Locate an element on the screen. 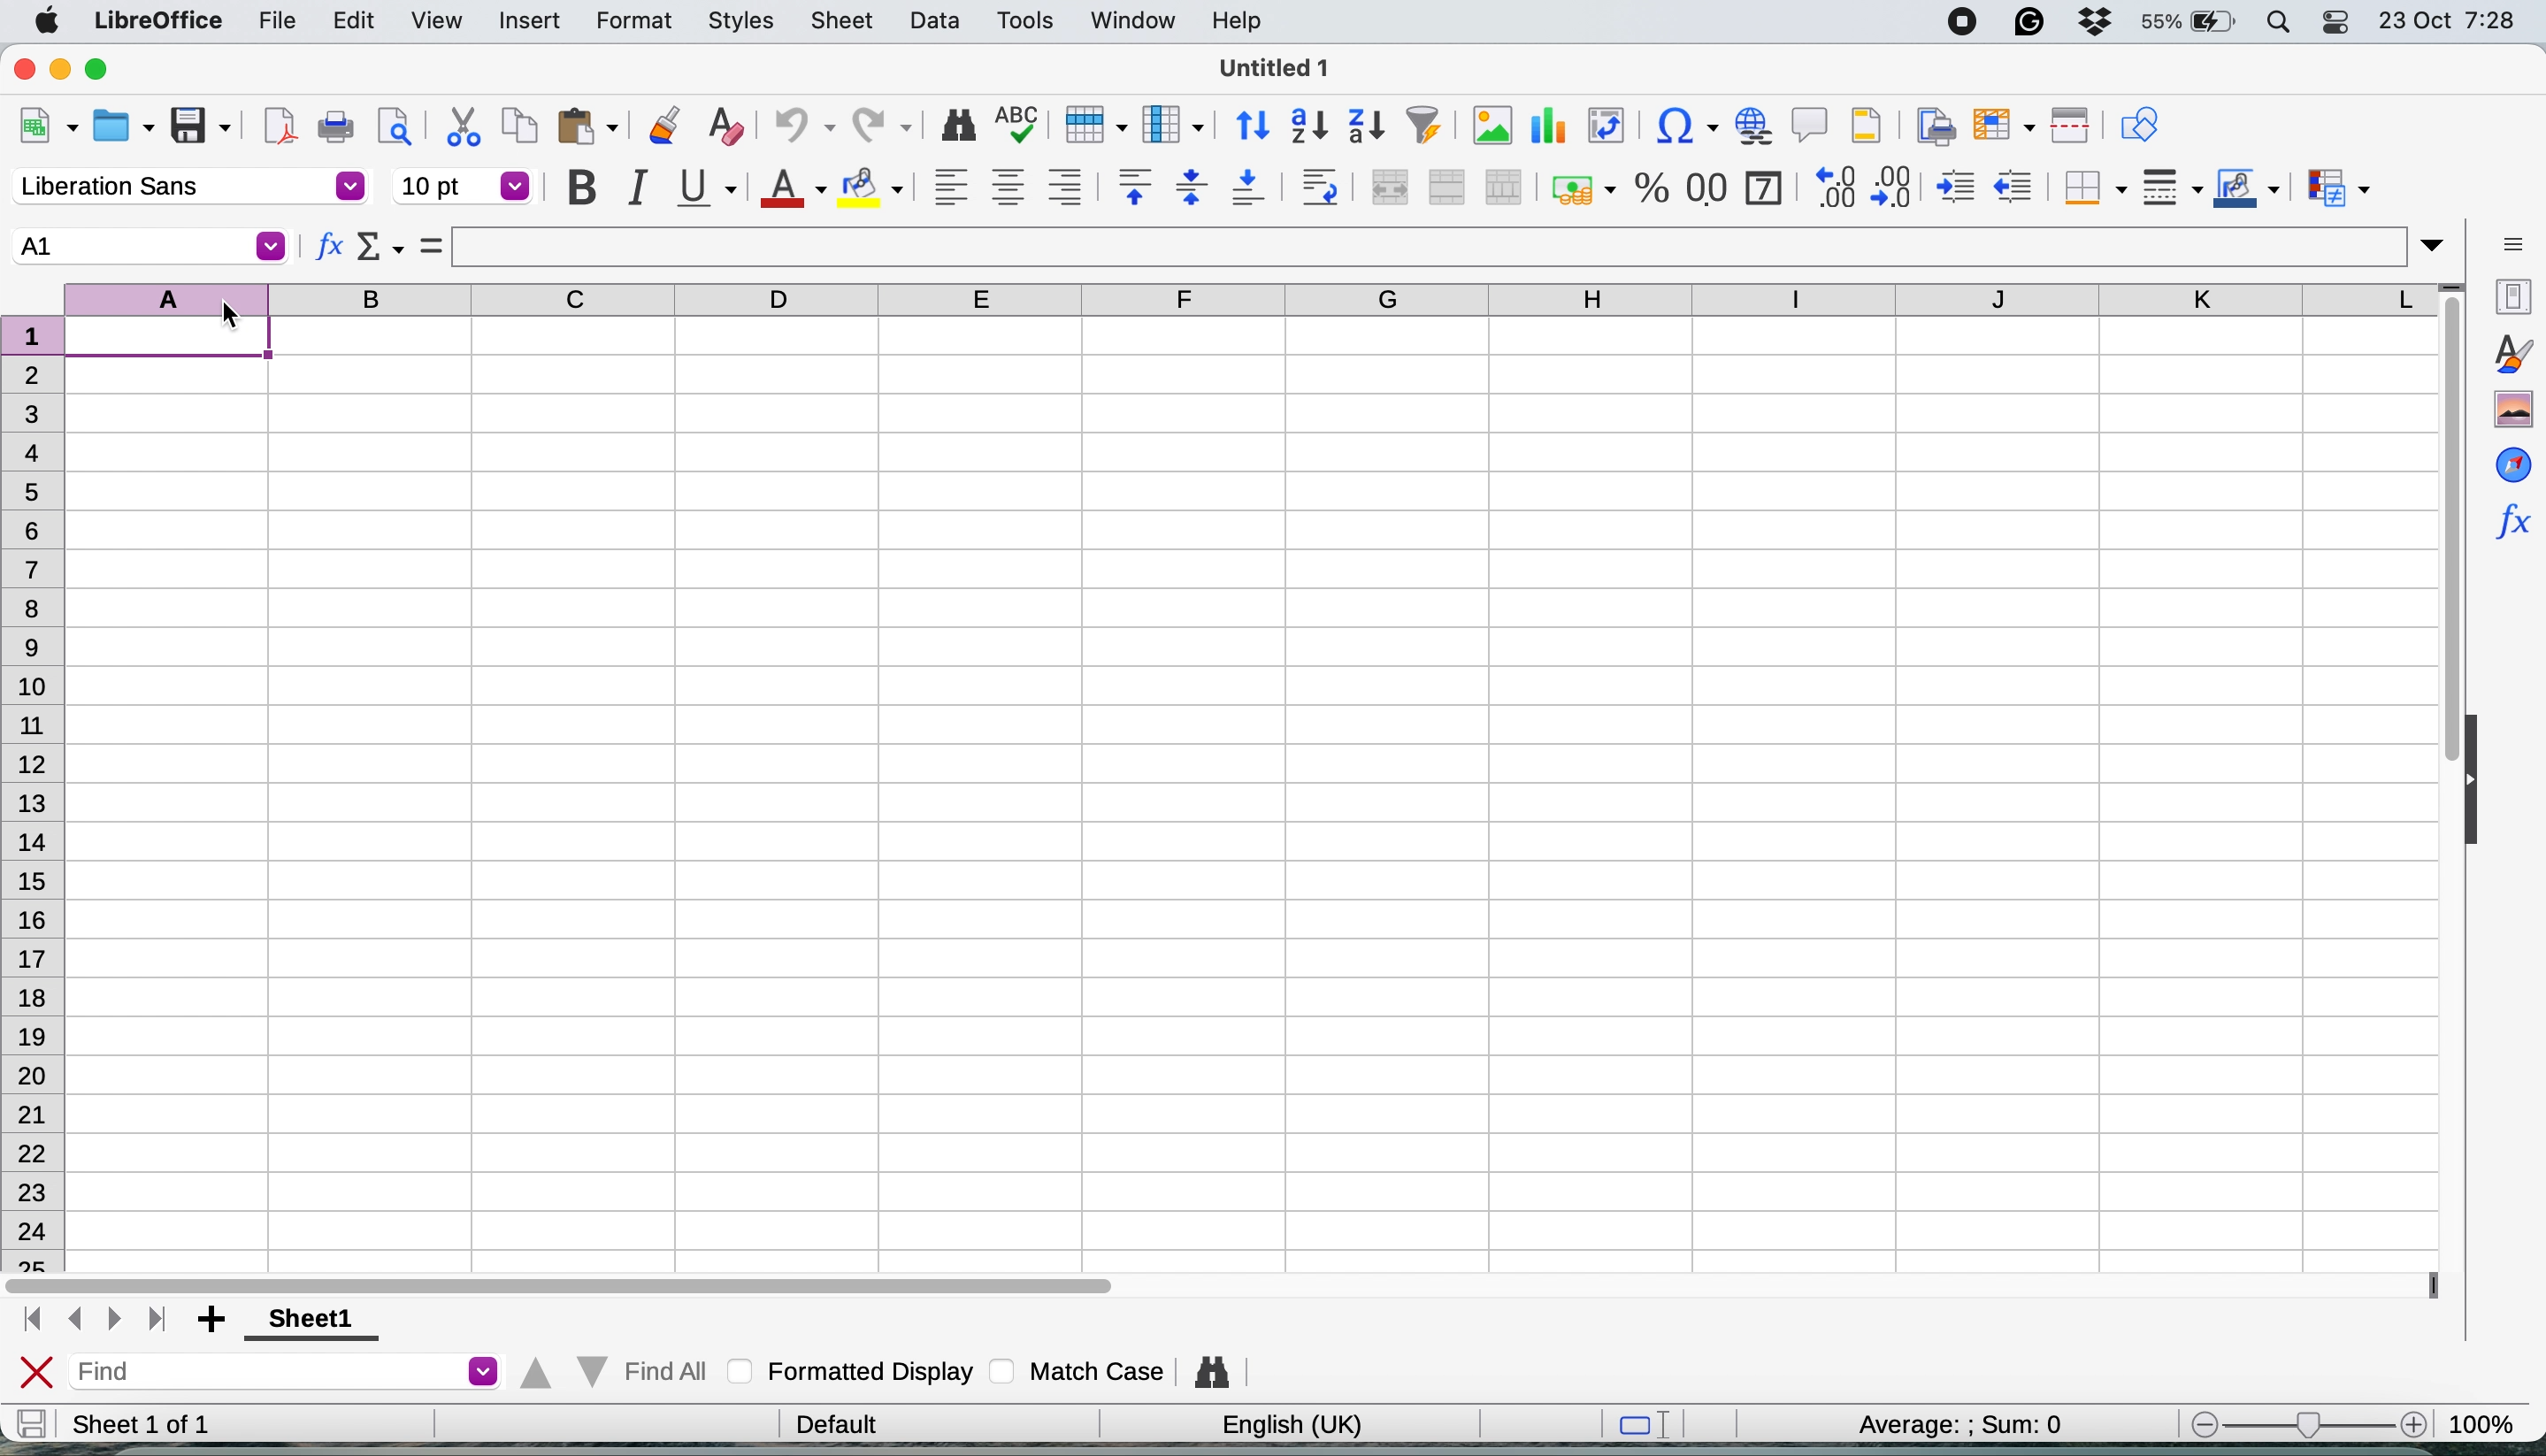  columns is located at coordinates (1244, 300).